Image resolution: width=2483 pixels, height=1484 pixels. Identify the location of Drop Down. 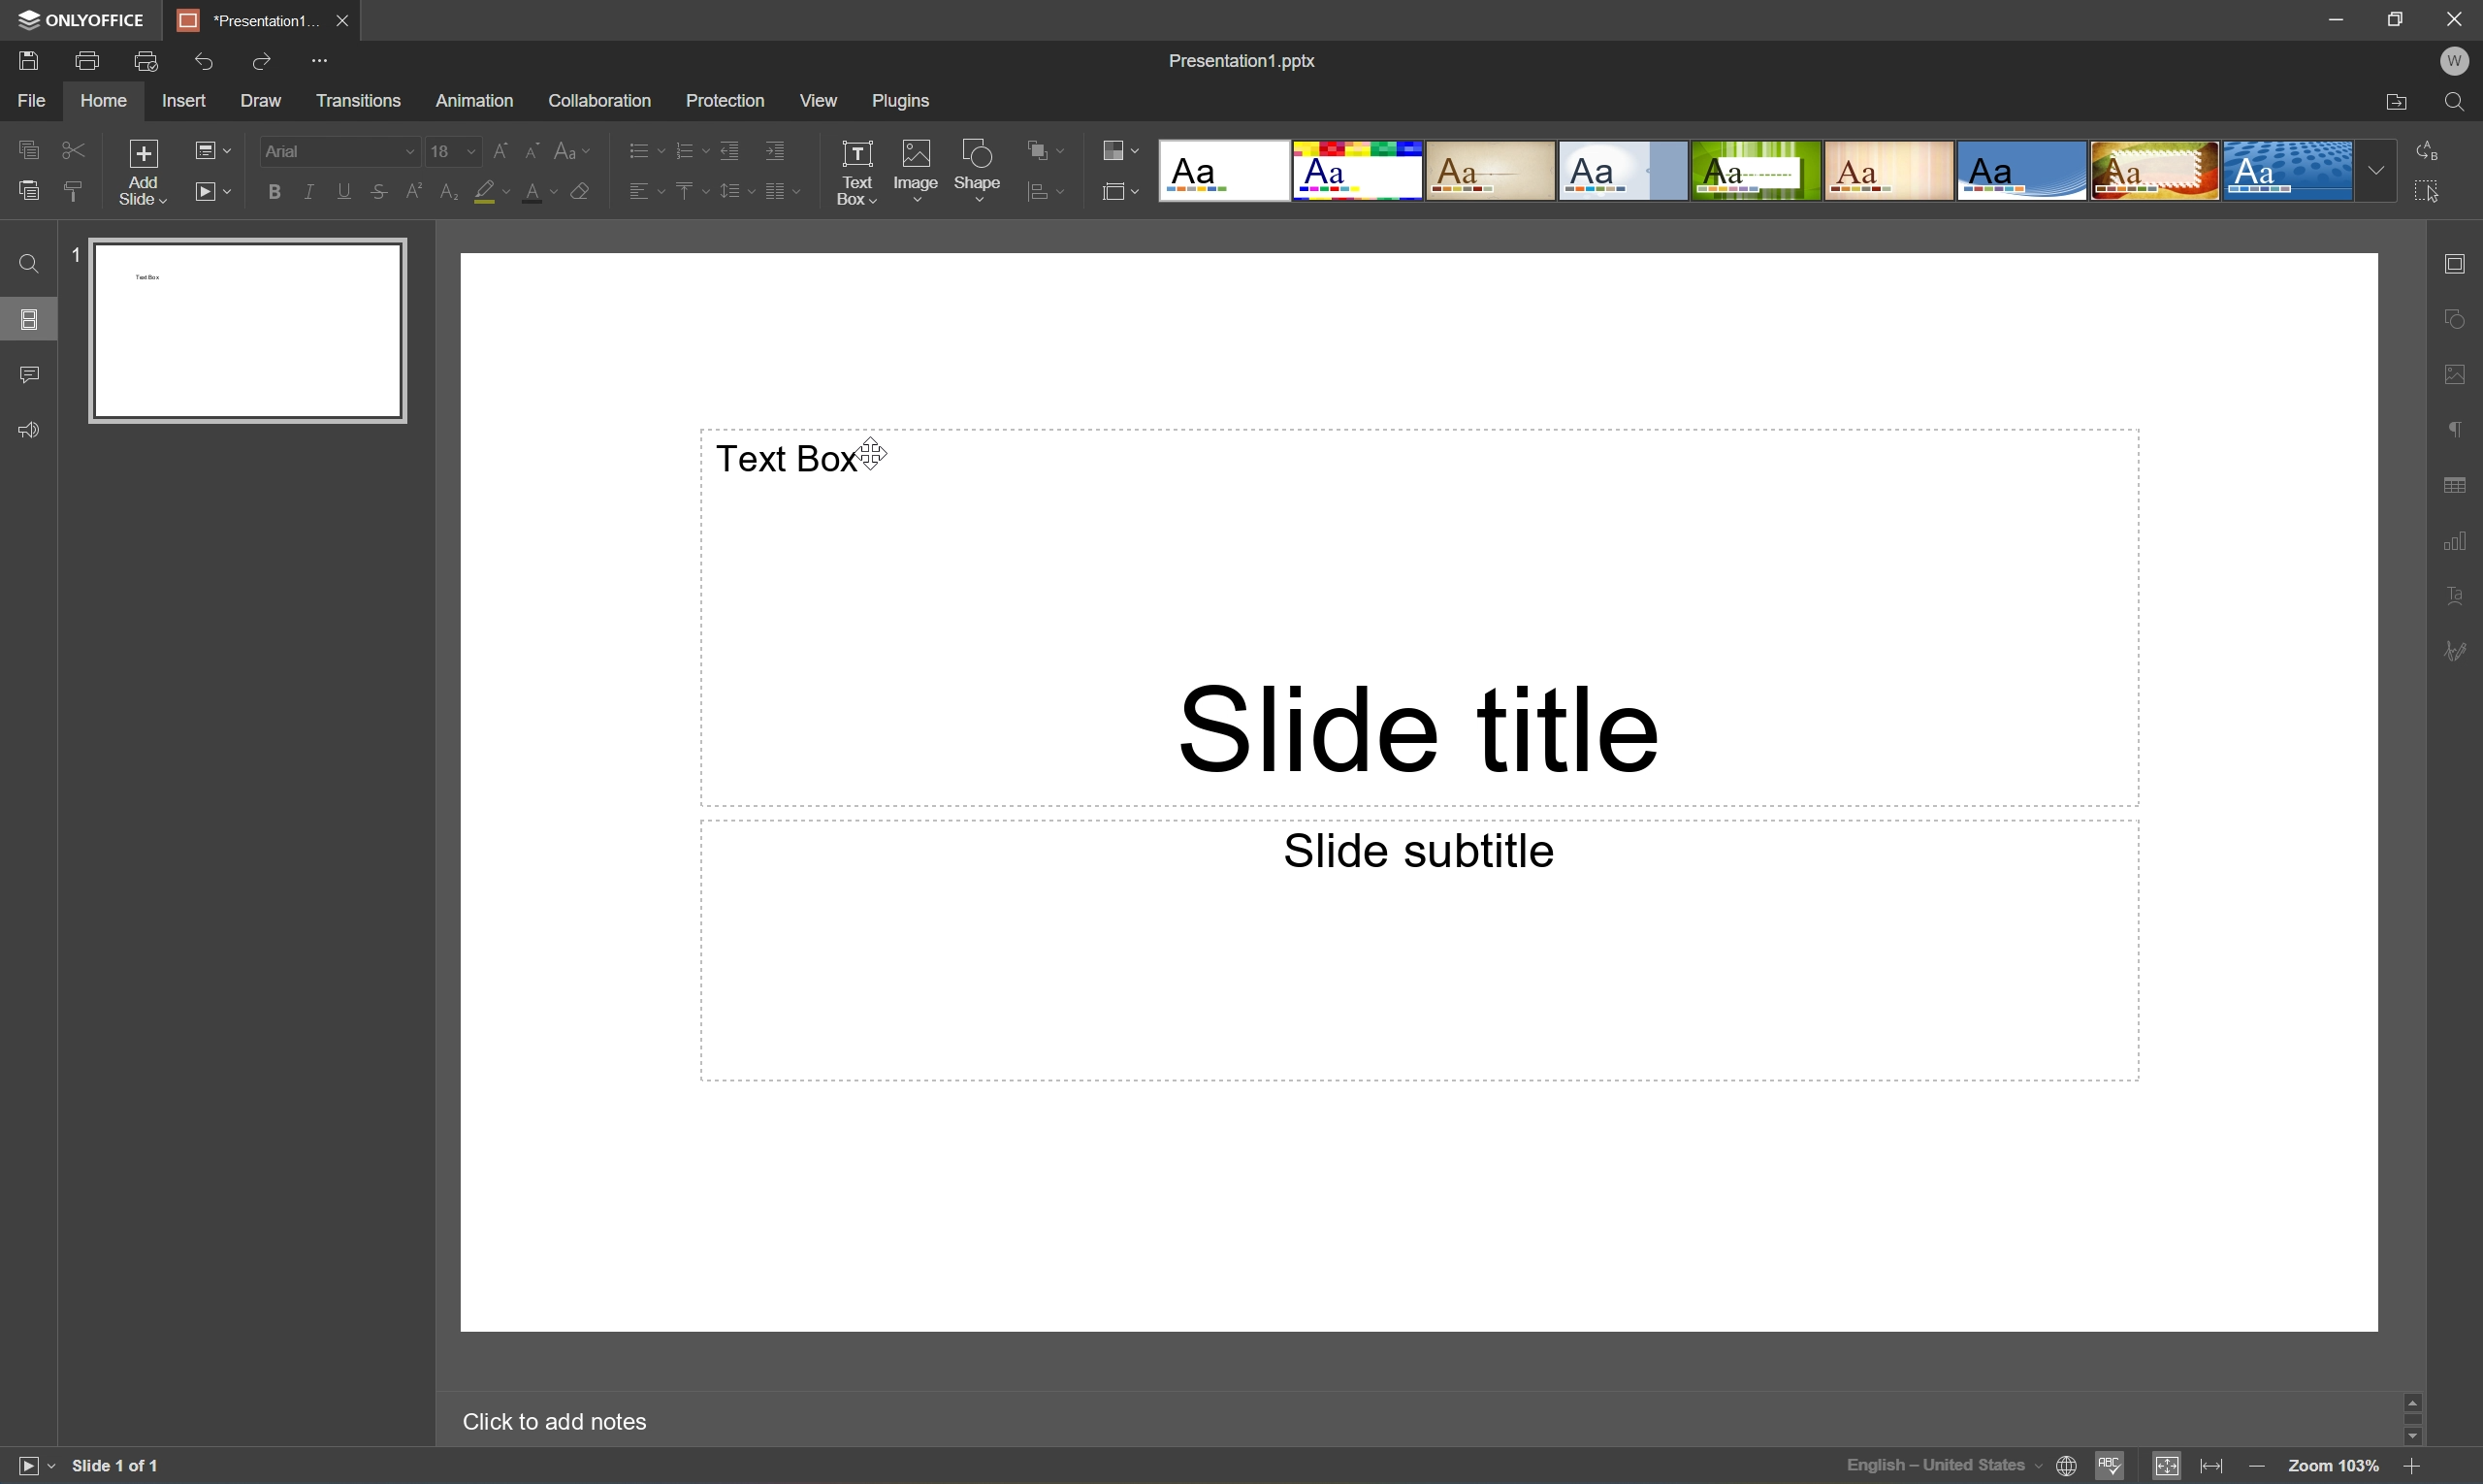
(2371, 170).